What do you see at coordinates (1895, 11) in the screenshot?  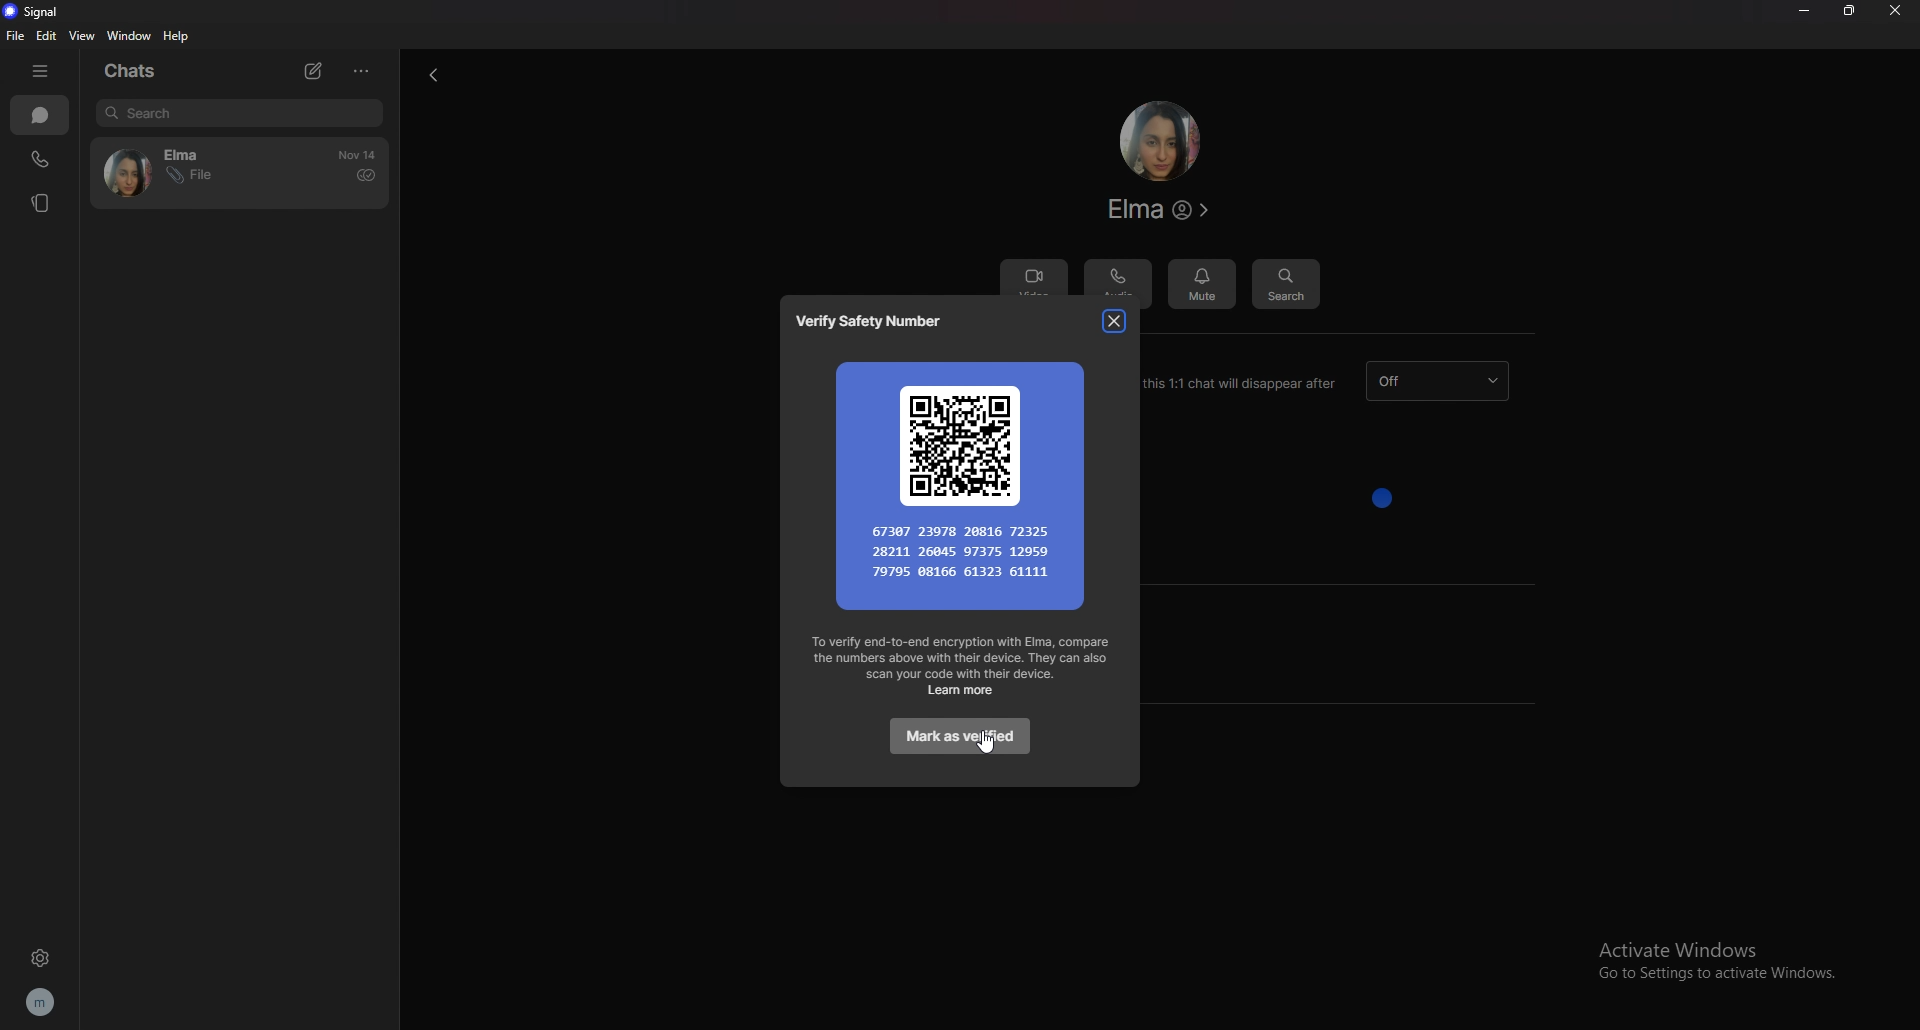 I see `close` at bounding box center [1895, 11].